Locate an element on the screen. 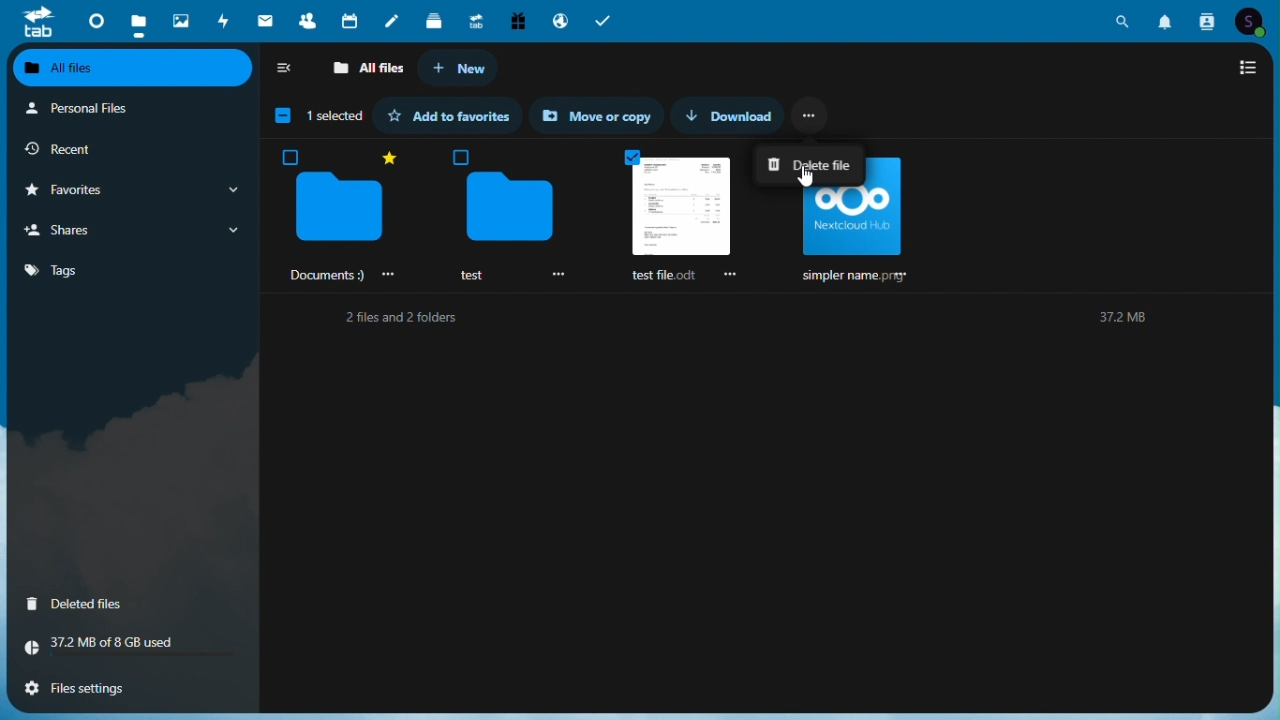 This screenshot has width=1280, height=720. search is located at coordinates (1125, 19).